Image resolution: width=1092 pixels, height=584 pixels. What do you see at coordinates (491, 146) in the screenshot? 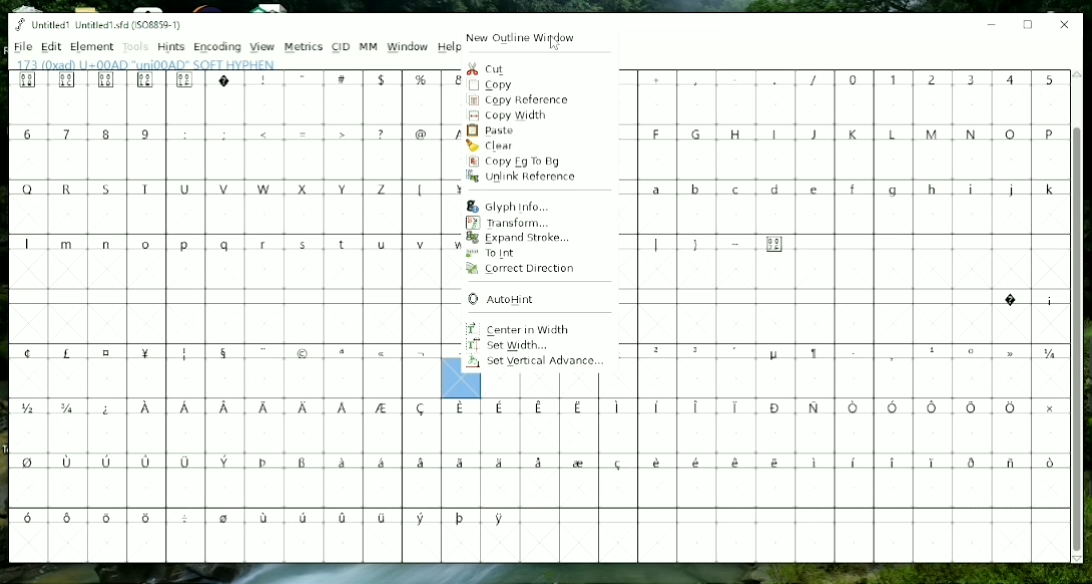
I see `Clear` at bounding box center [491, 146].